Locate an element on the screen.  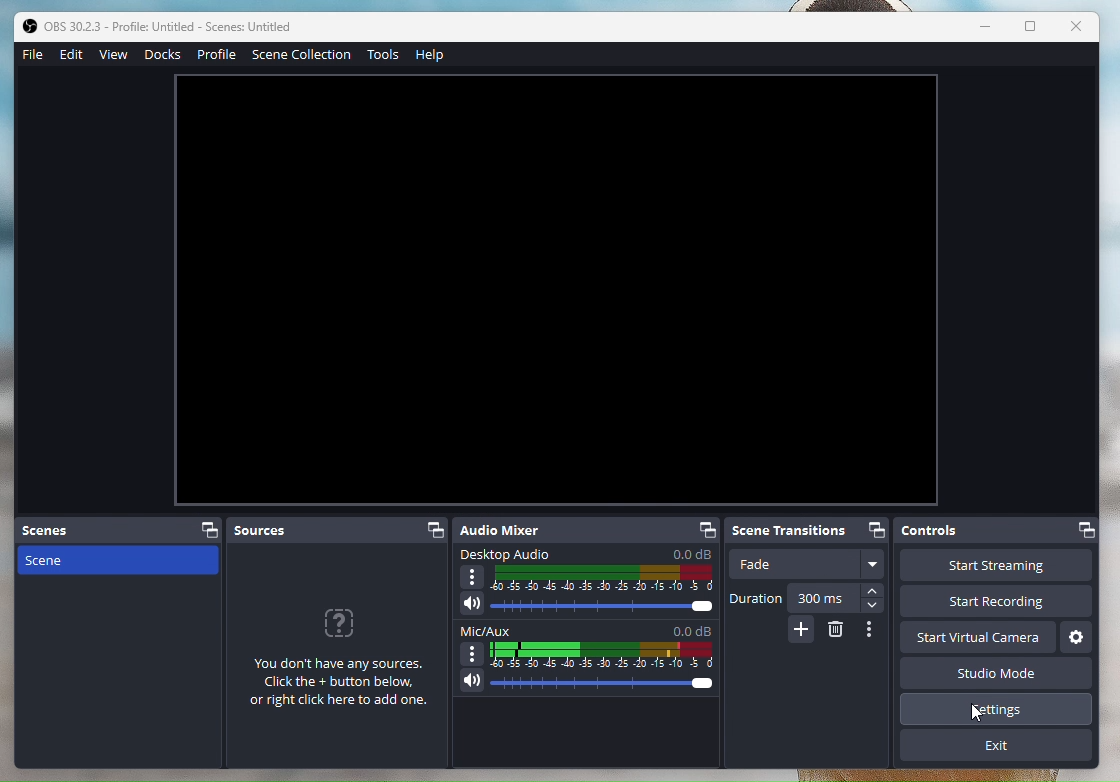
Scene is located at coordinates (119, 562).